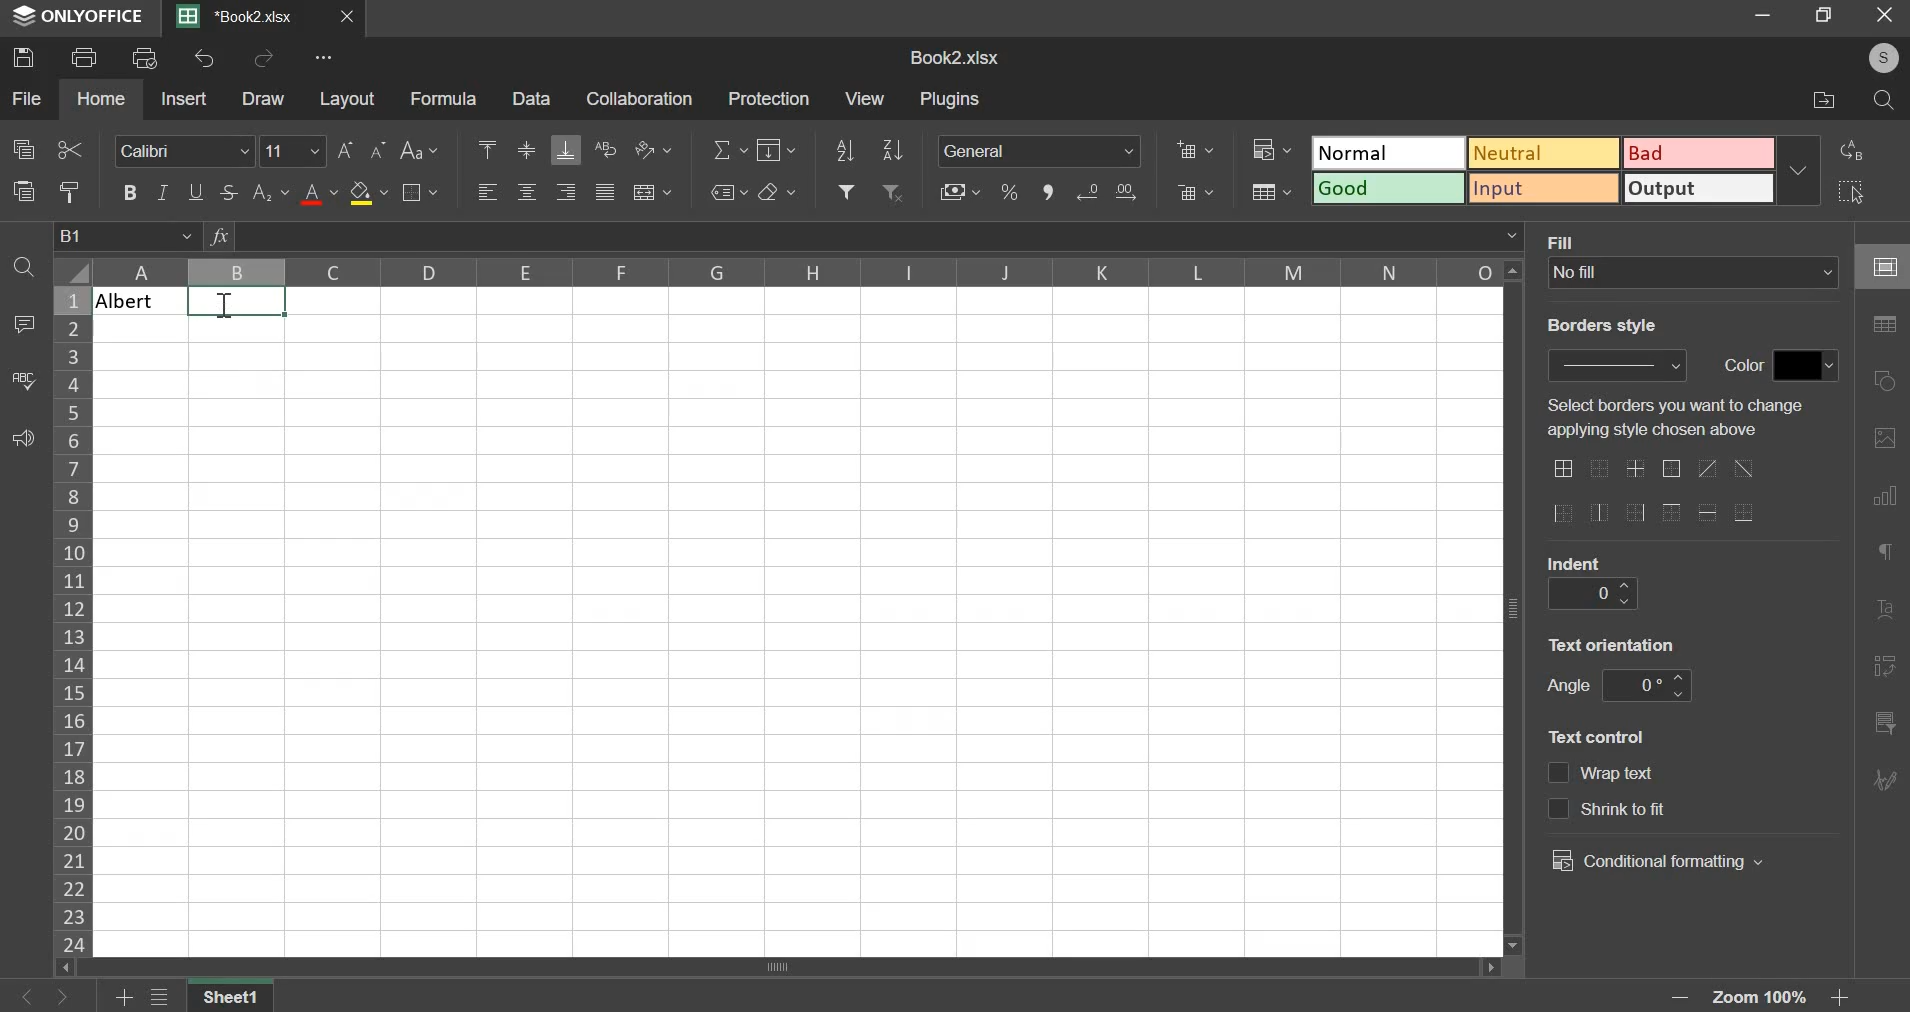  What do you see at coordinates (1620, 647) in the screenshot?
I see `orientation` at bounding box center [1620, 647].